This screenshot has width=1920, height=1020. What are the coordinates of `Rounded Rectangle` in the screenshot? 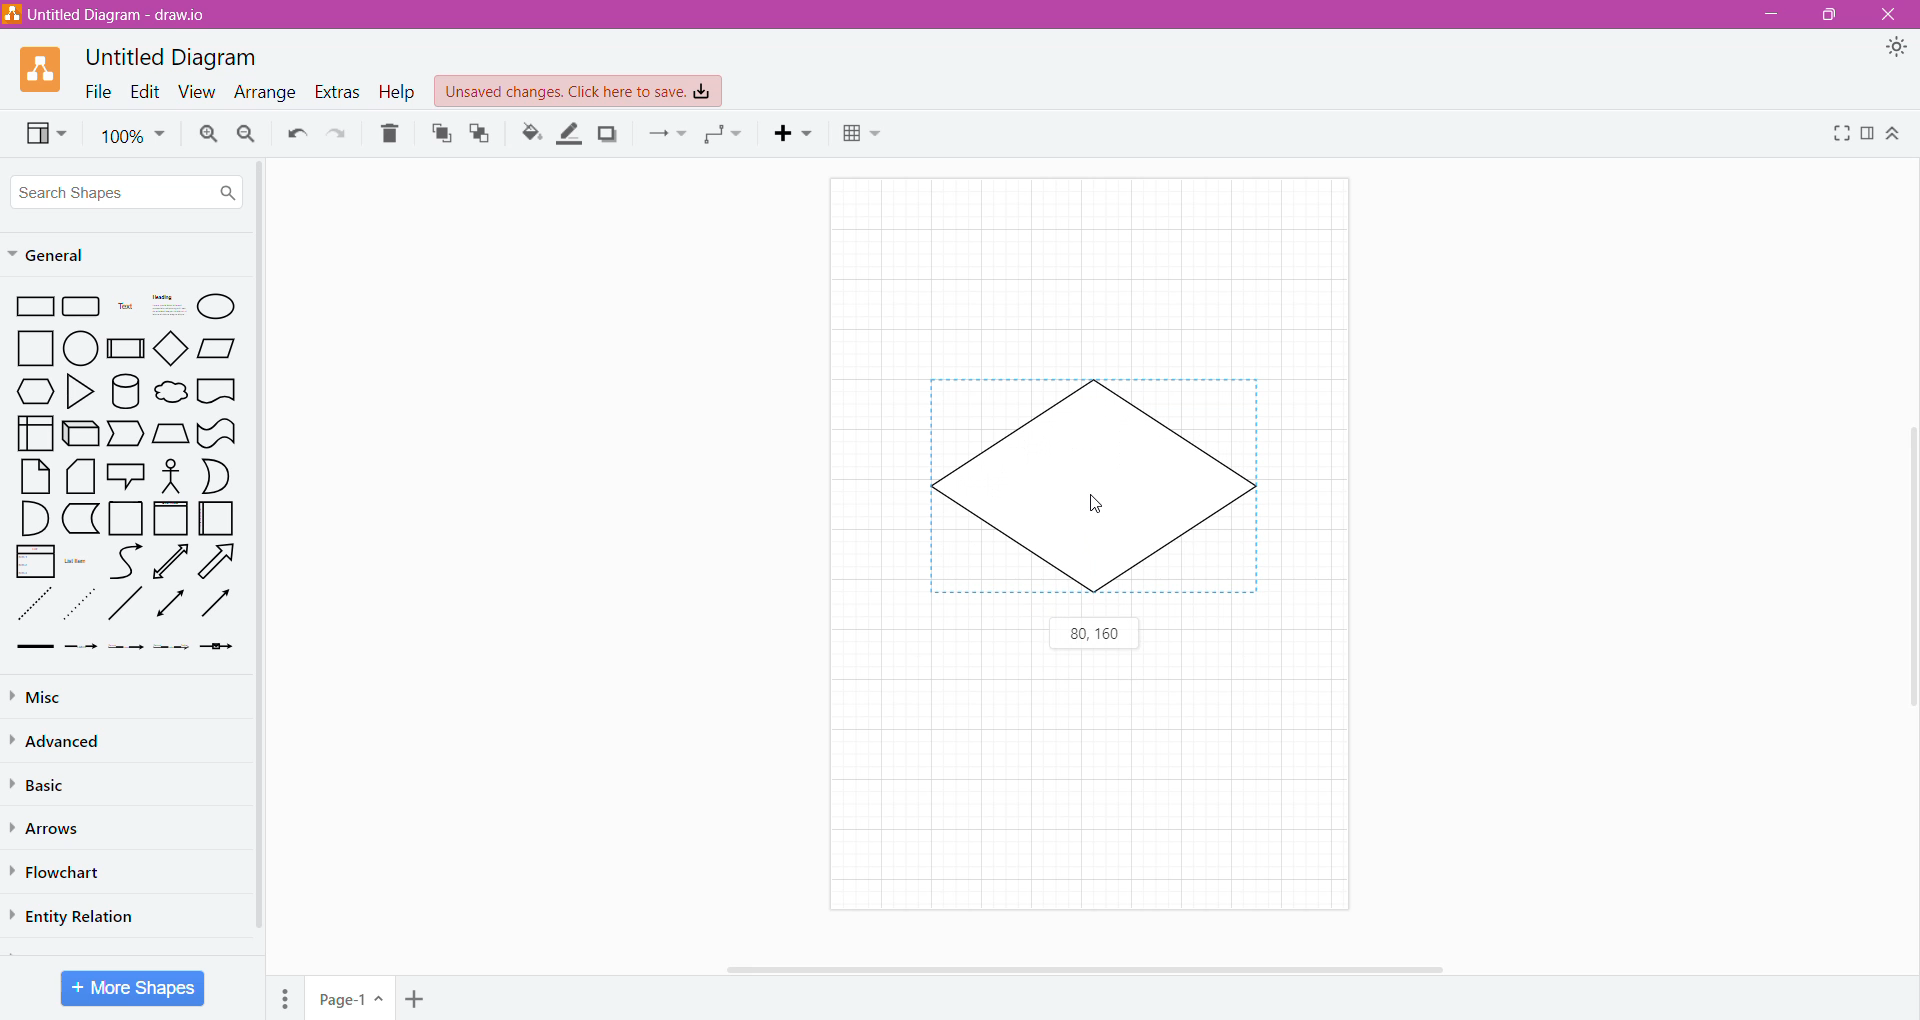 It's located at (82, 307).